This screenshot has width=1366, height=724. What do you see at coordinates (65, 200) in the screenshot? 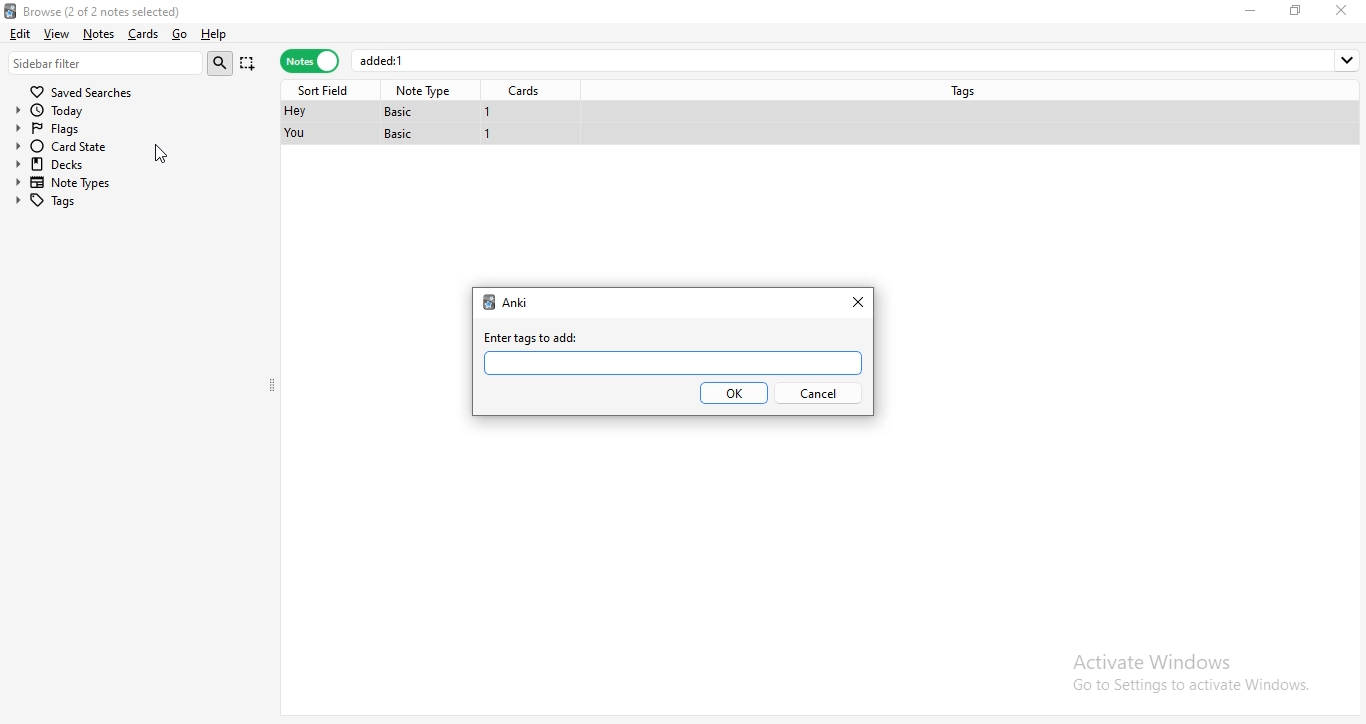
I see `tags` at bounding box center [65, 200].